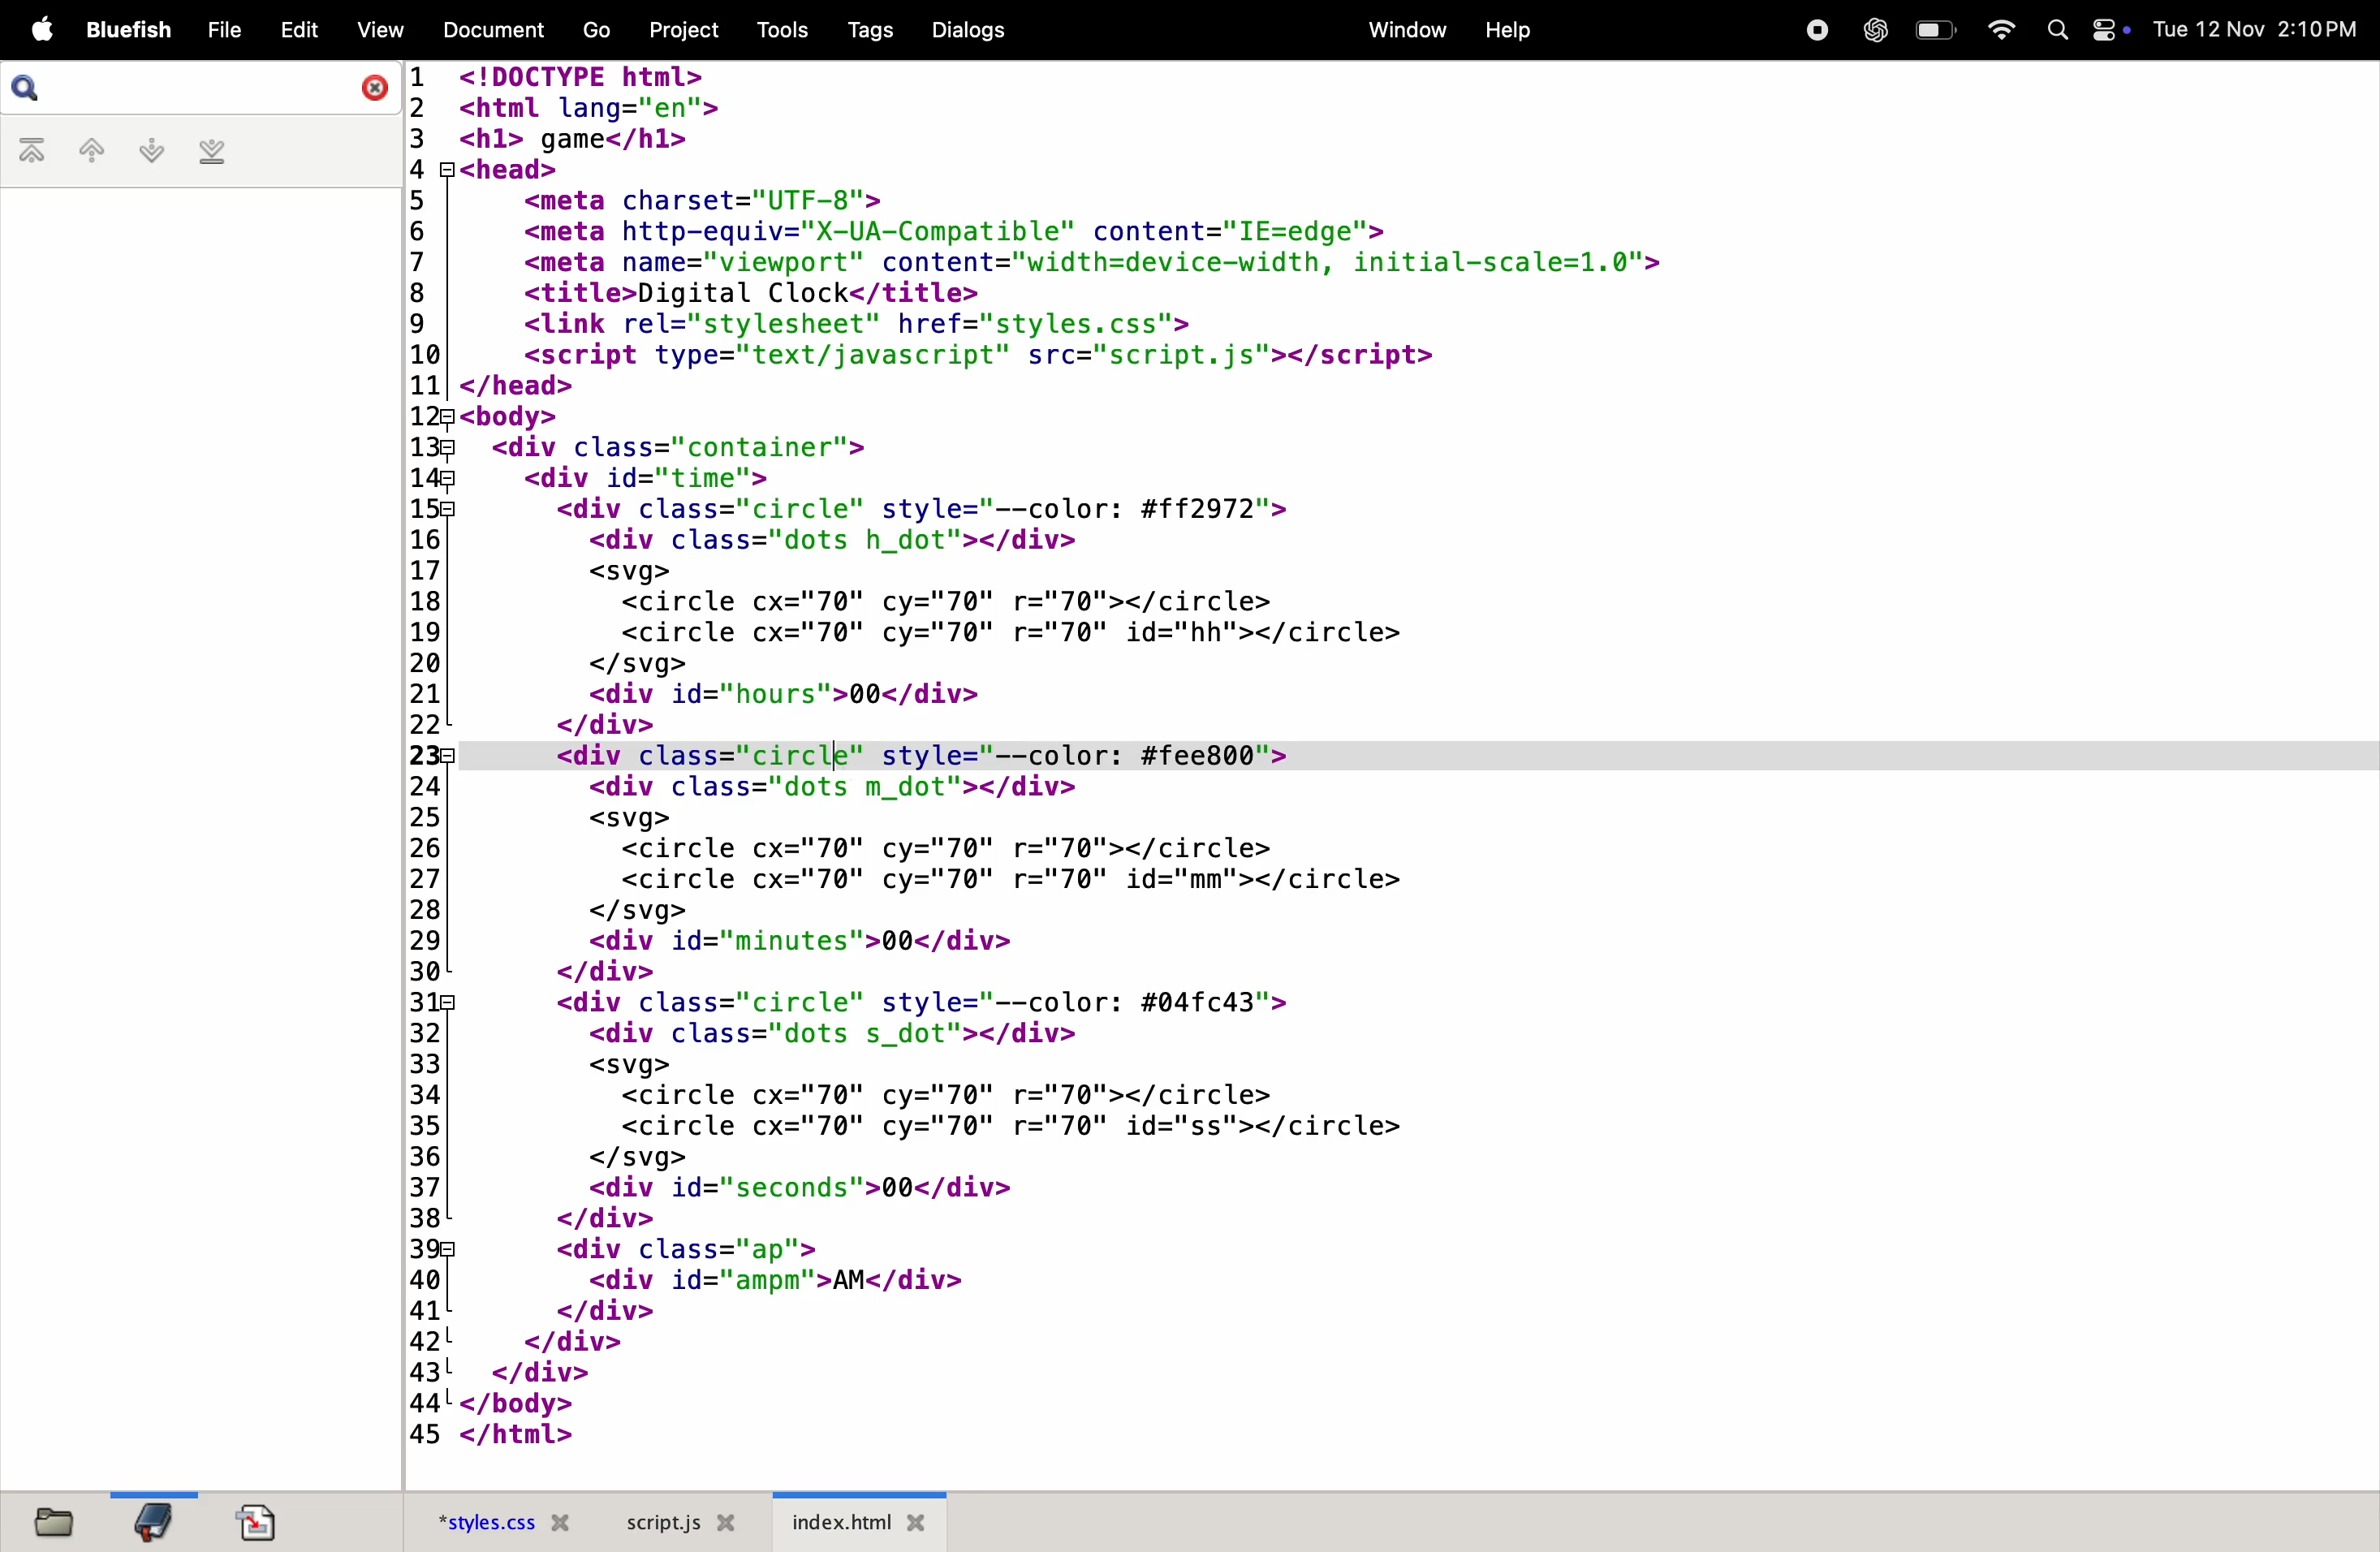 The image size is (2380, 1552). Describe the element at coordinates (2004, 32) in the screenshot. I see `wifi` at that location.